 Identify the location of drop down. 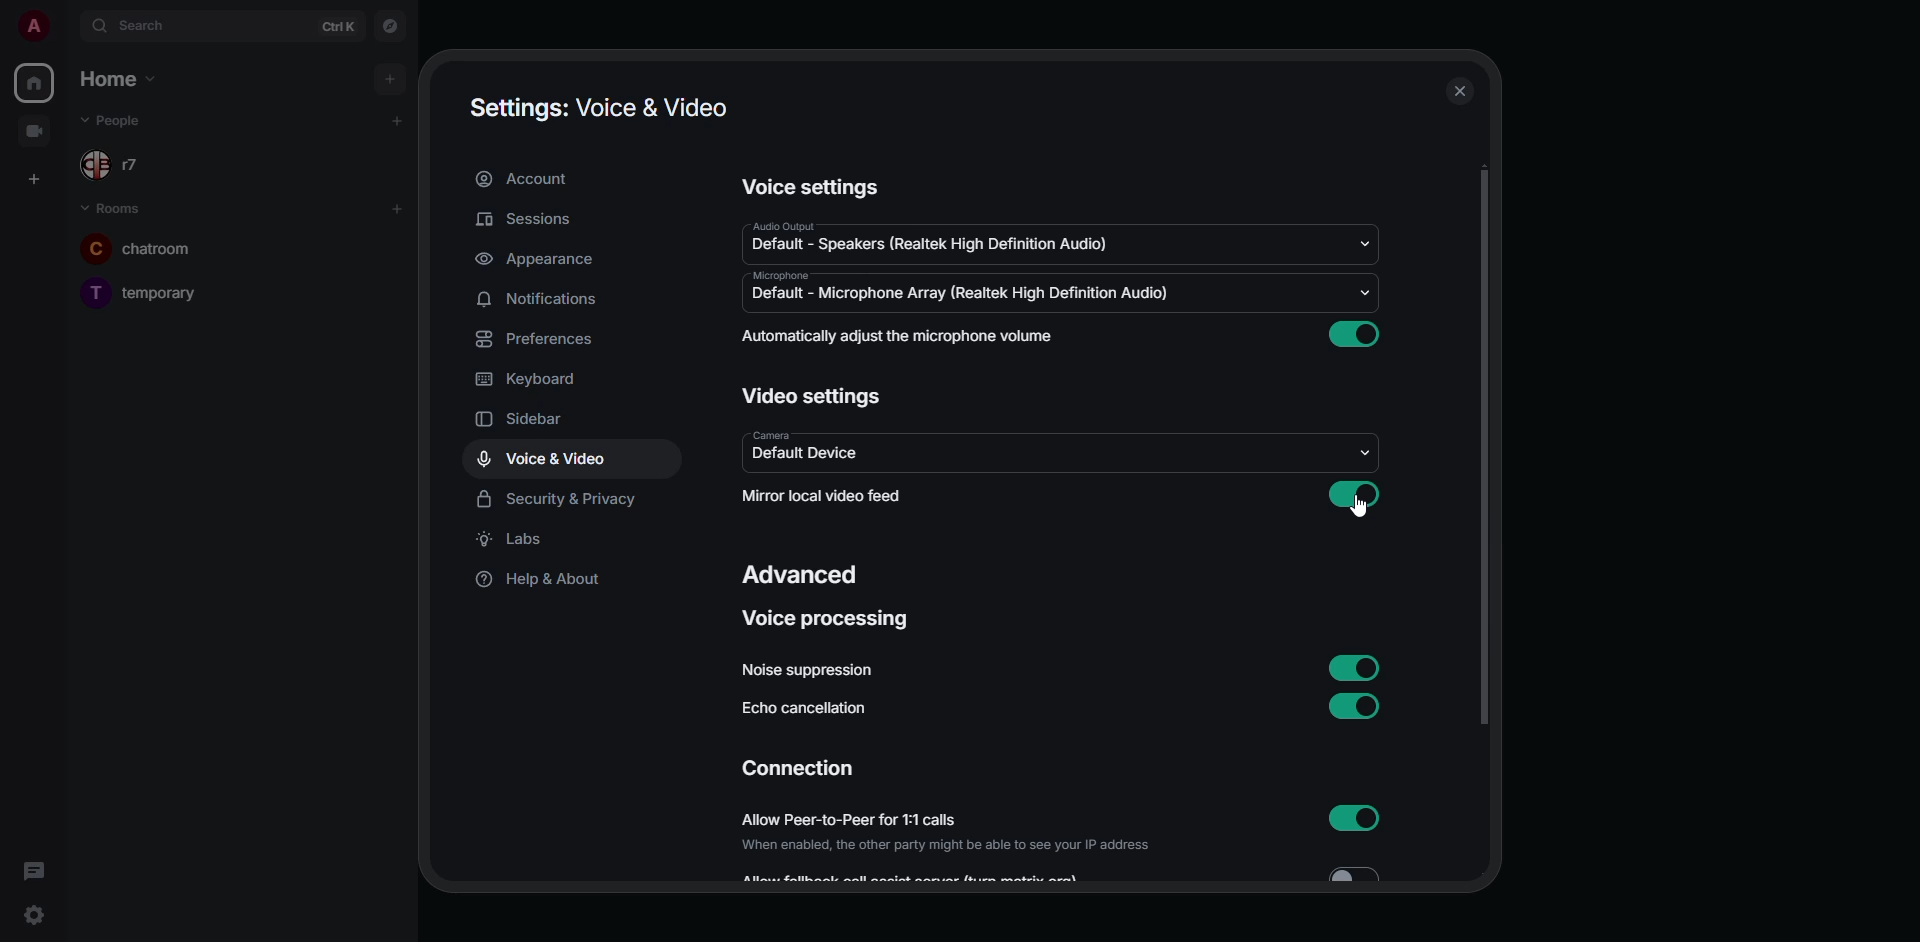
(1366, 246).